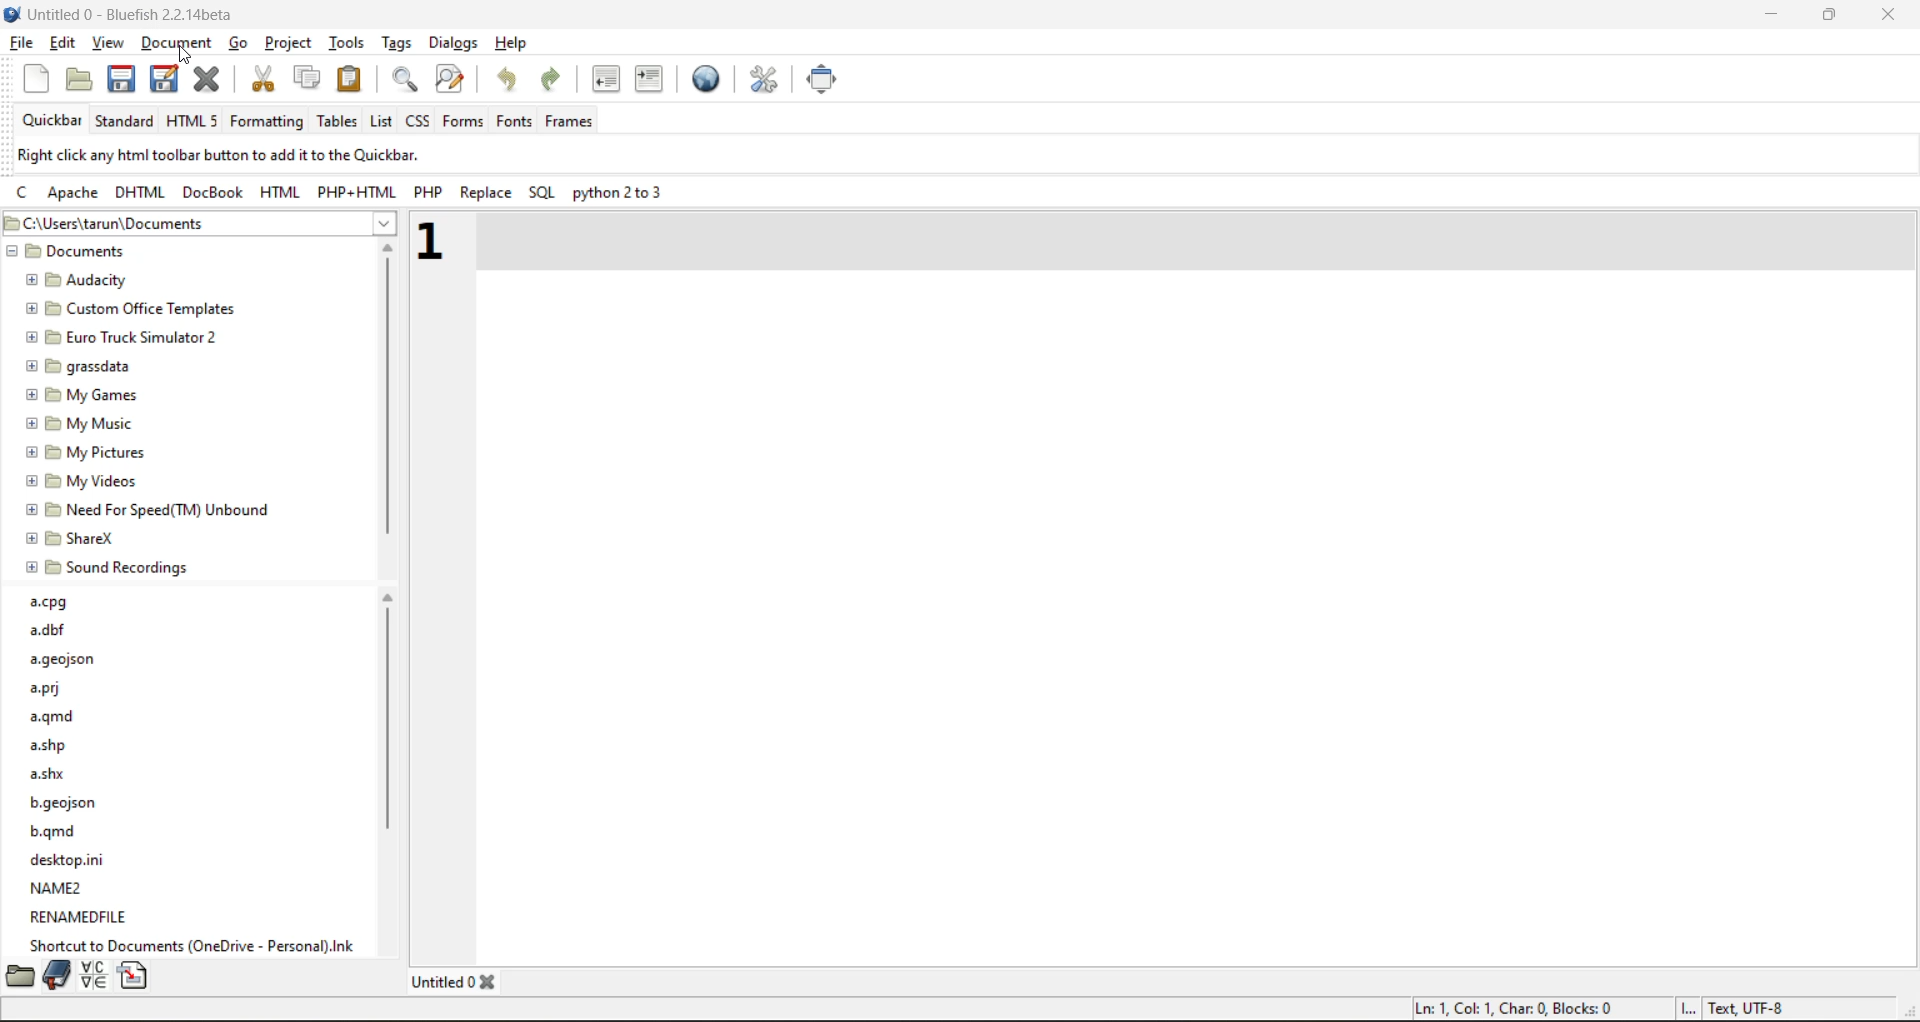  I want to click on Ln: 1, Col: 1, Char: 0, Blocks: 0, so click(1515, 1008).